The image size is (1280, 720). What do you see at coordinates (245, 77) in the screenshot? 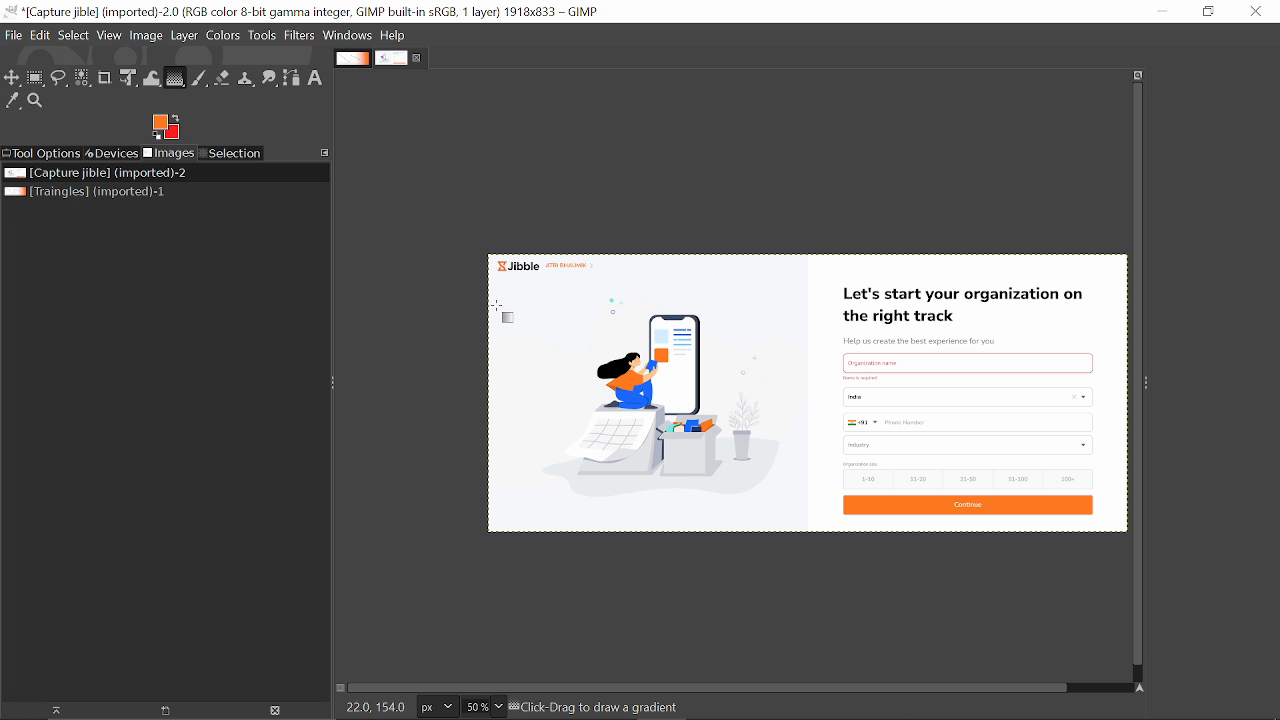
I see `Clone tool` at bounding box center [245, 77].